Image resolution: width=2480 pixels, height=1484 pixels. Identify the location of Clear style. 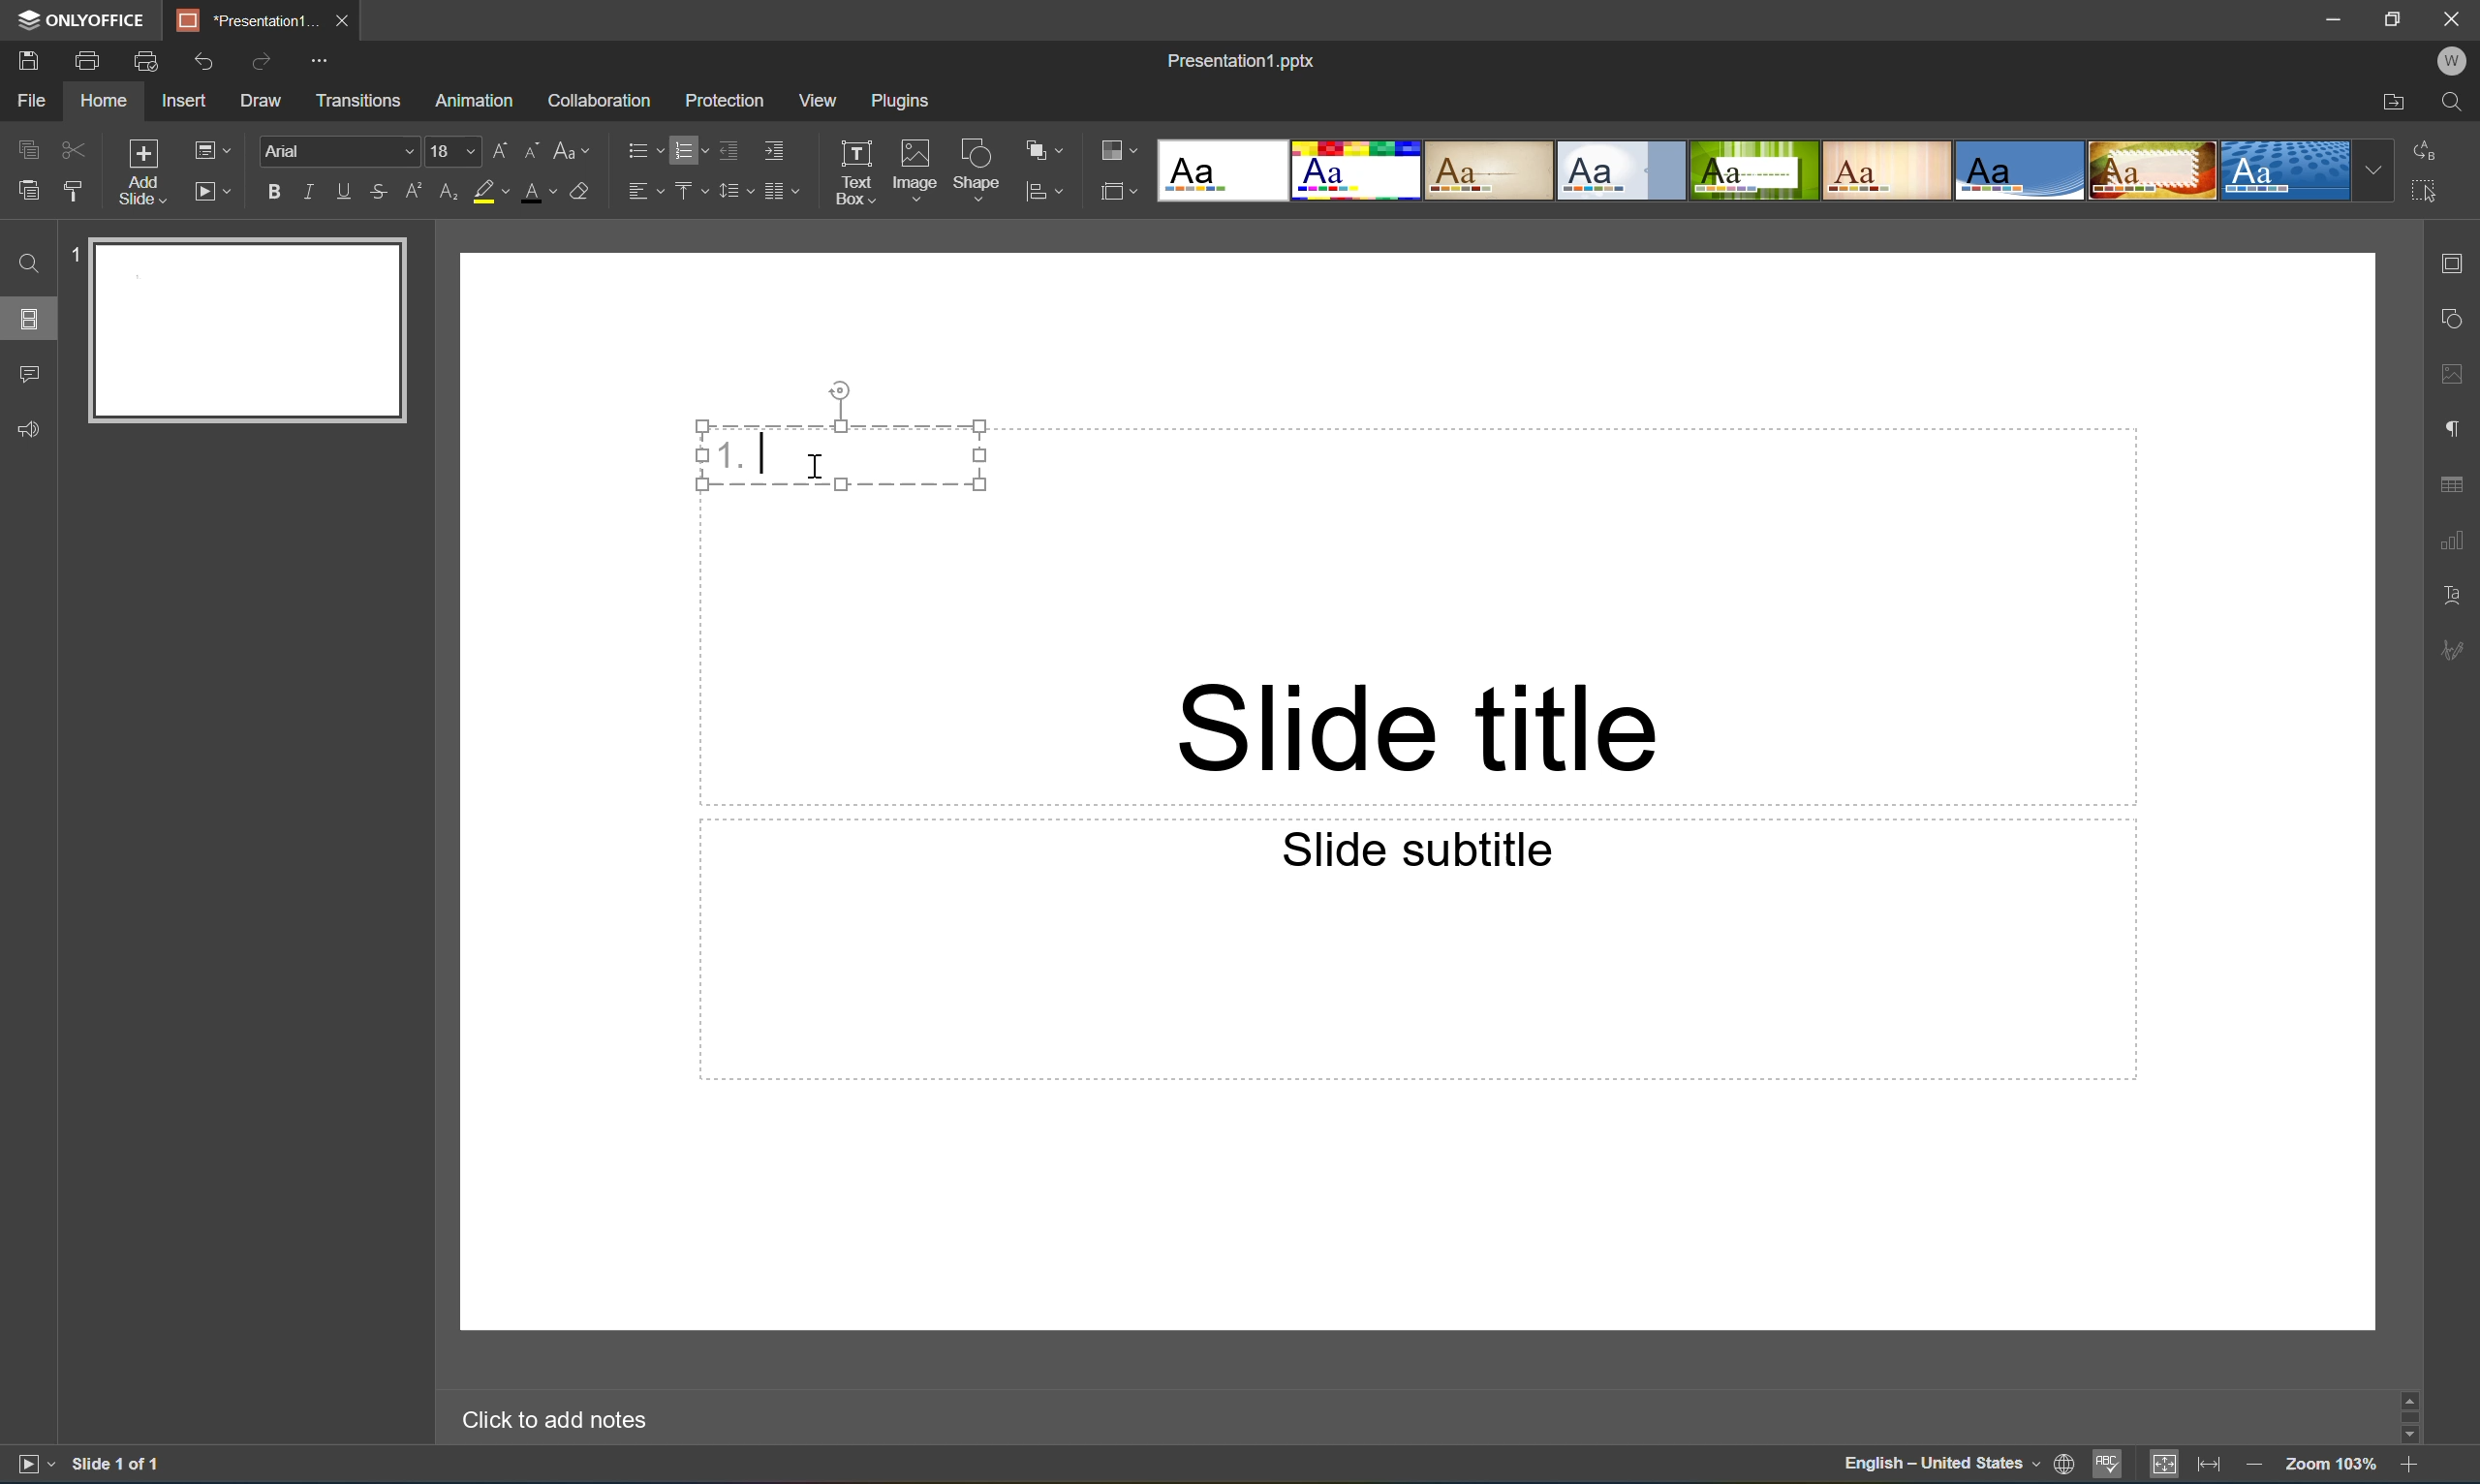
(583, 189).